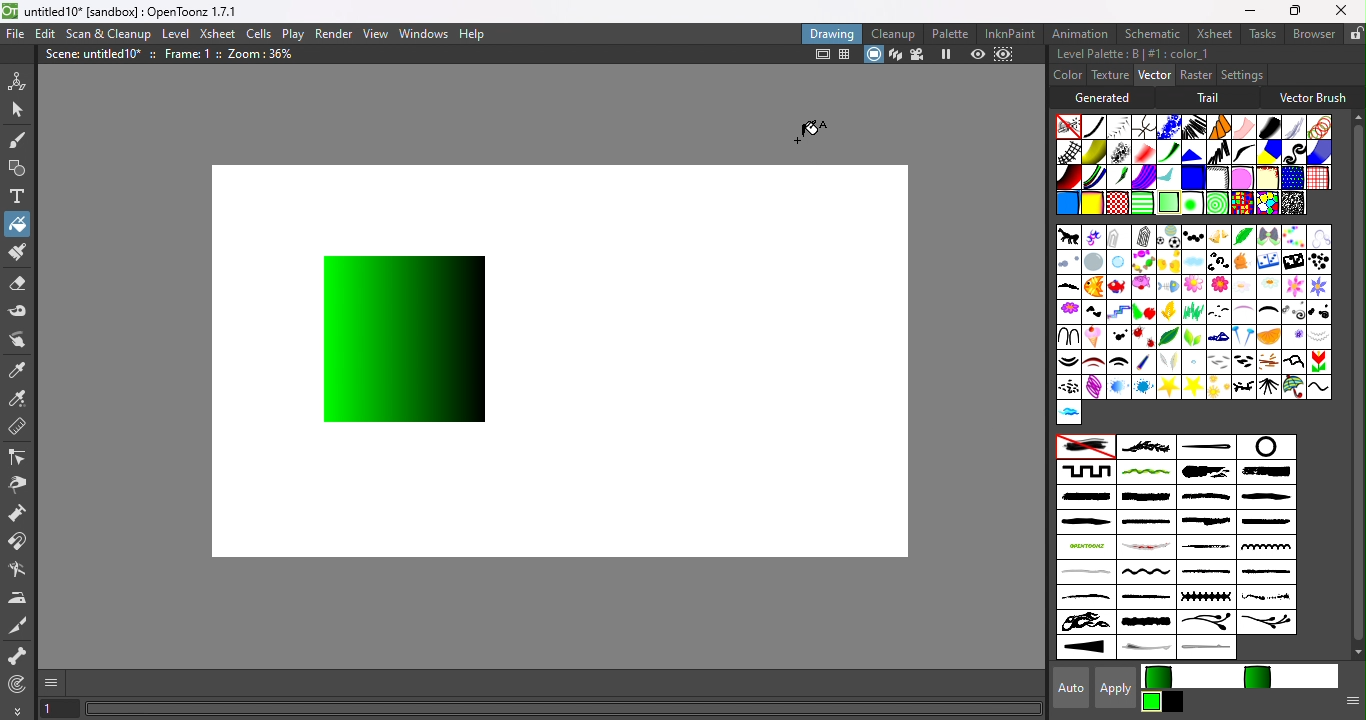  What do you see at coordinates (1356, 33) in the screenshot?
I see `Lock rooms tab` at bounding box center [1356, 33].